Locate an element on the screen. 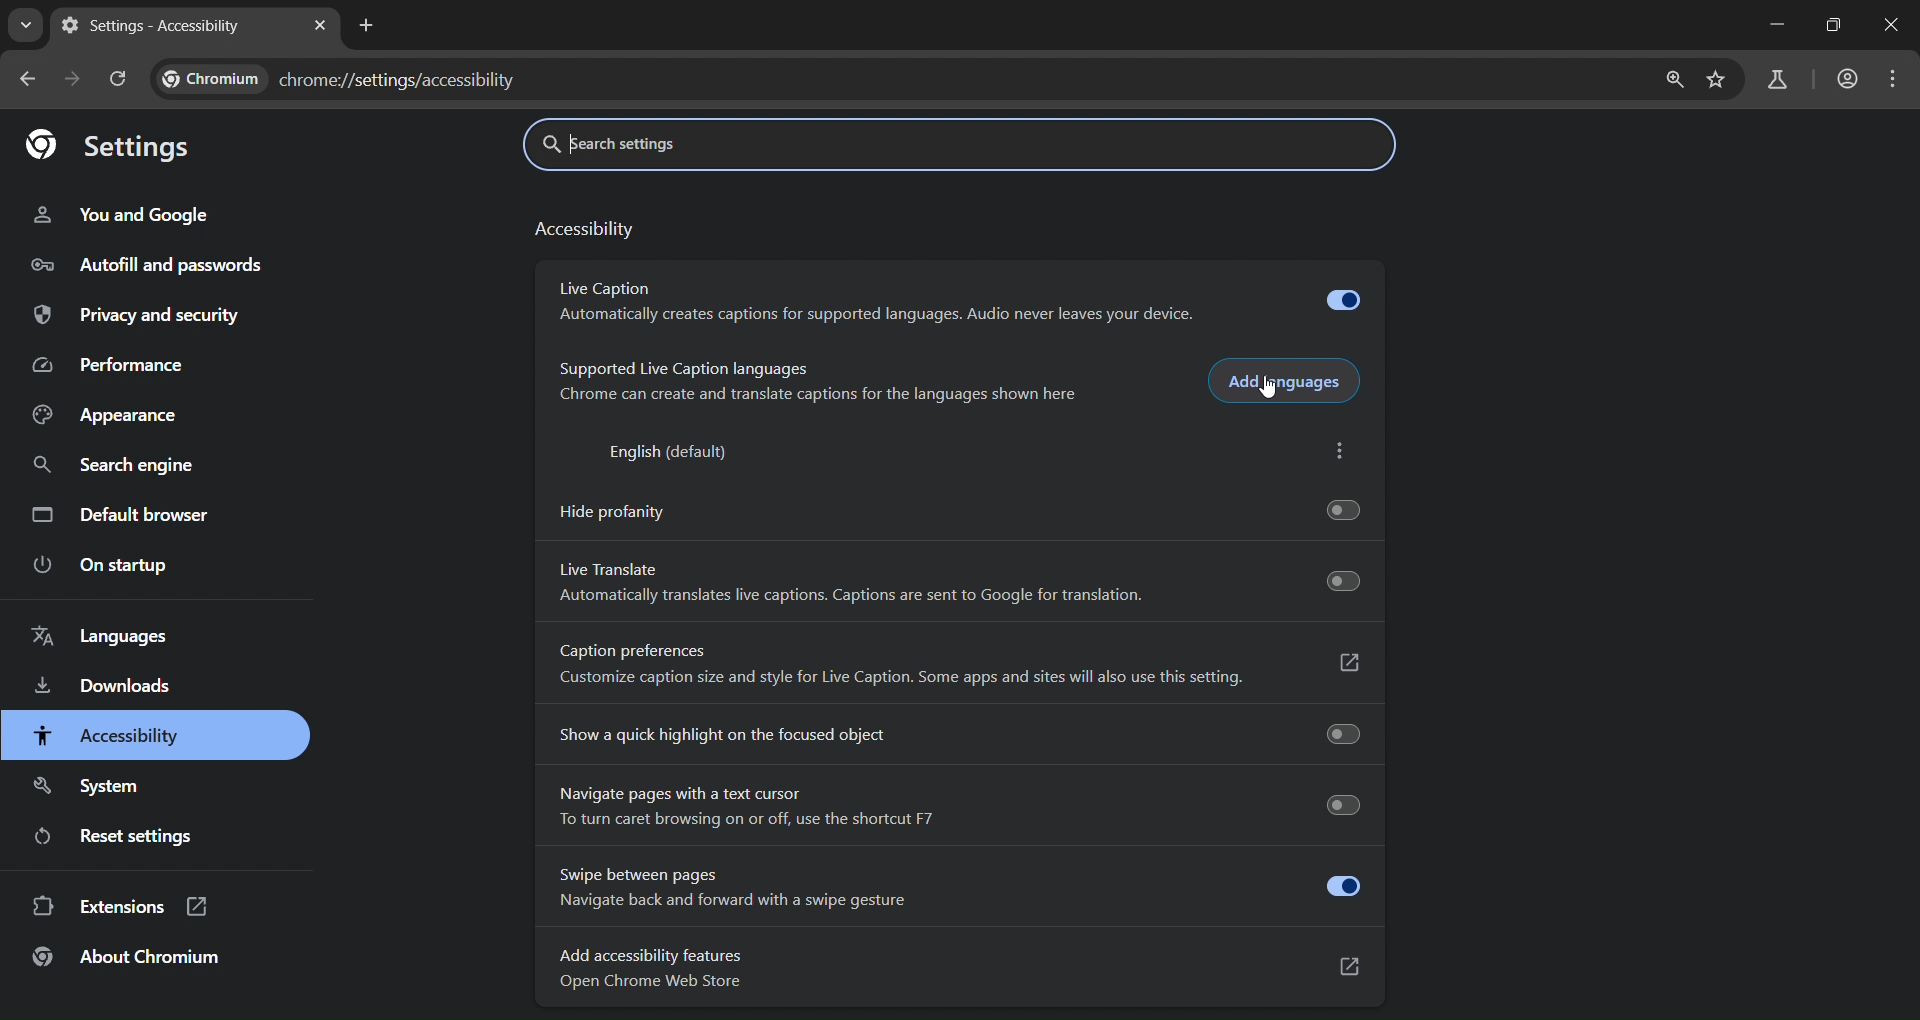 The height and width of the screenshot is (1020, 1920). show a quick highlight on the focused object is located at coordinates (961, 732).